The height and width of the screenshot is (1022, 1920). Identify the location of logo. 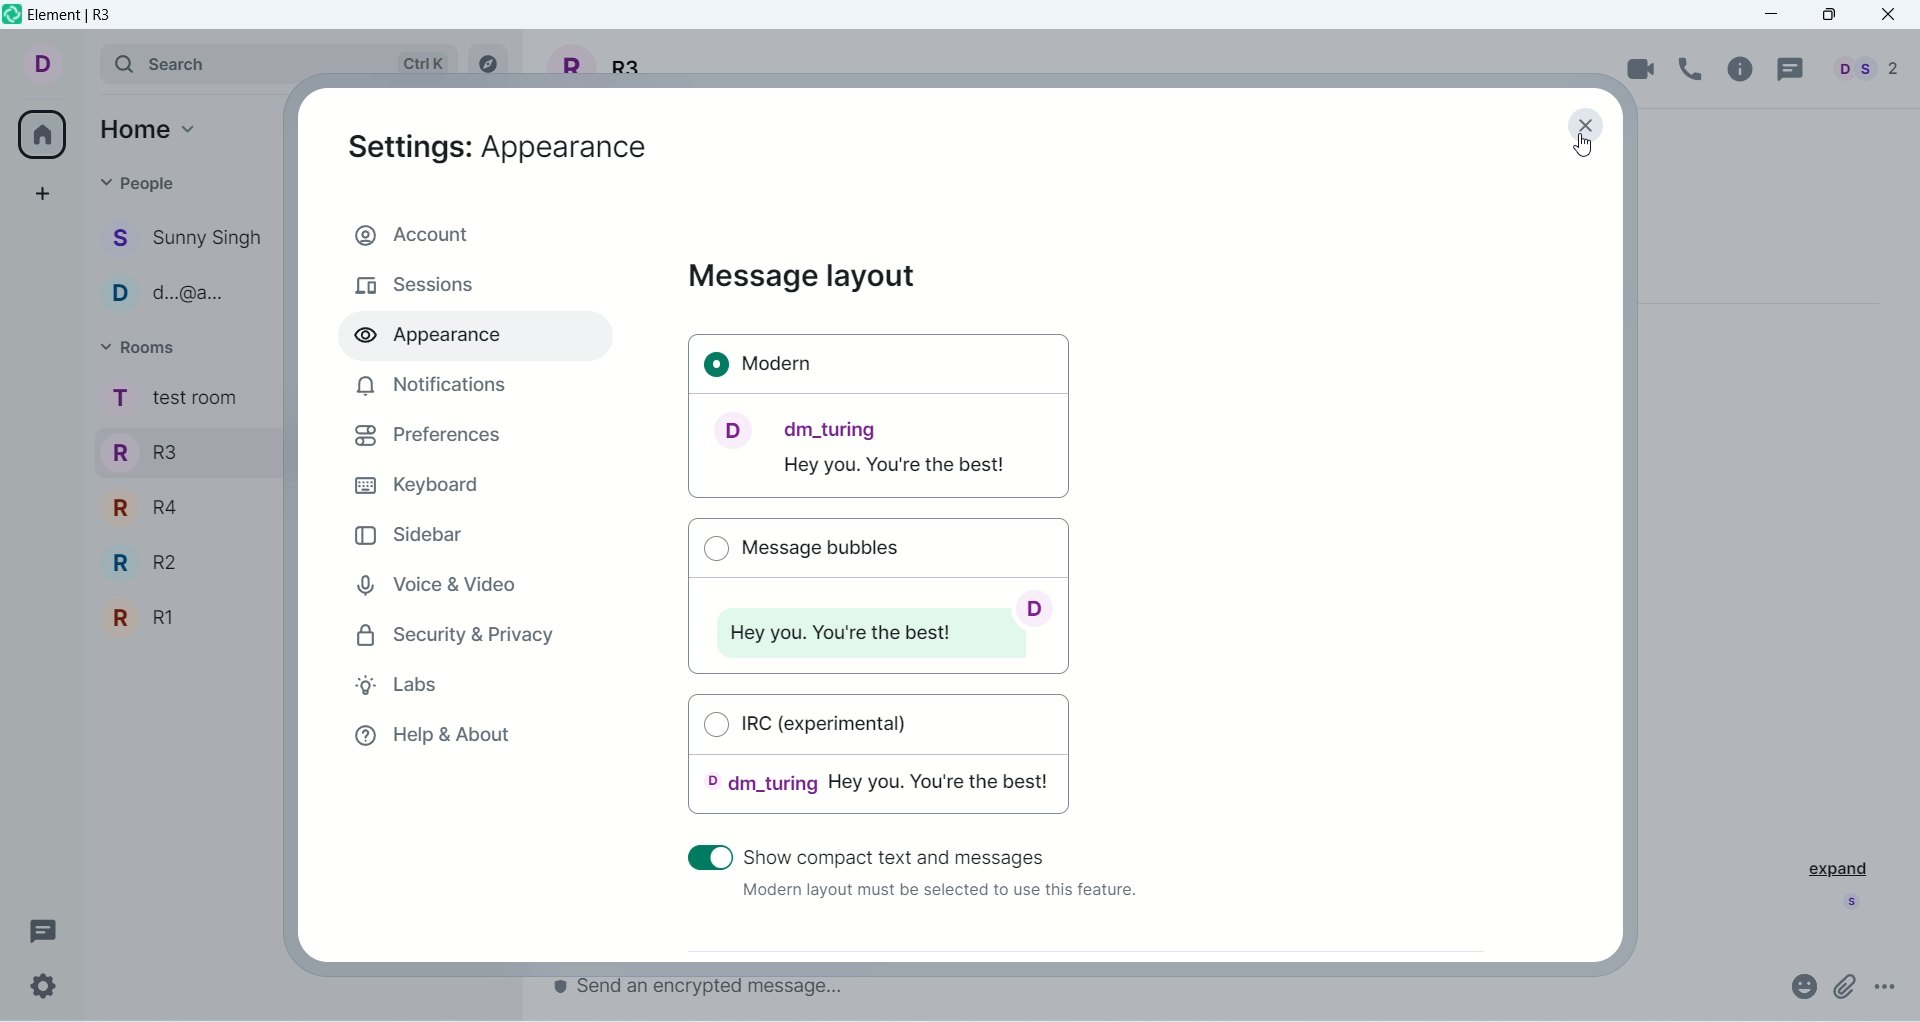
(12, 18).